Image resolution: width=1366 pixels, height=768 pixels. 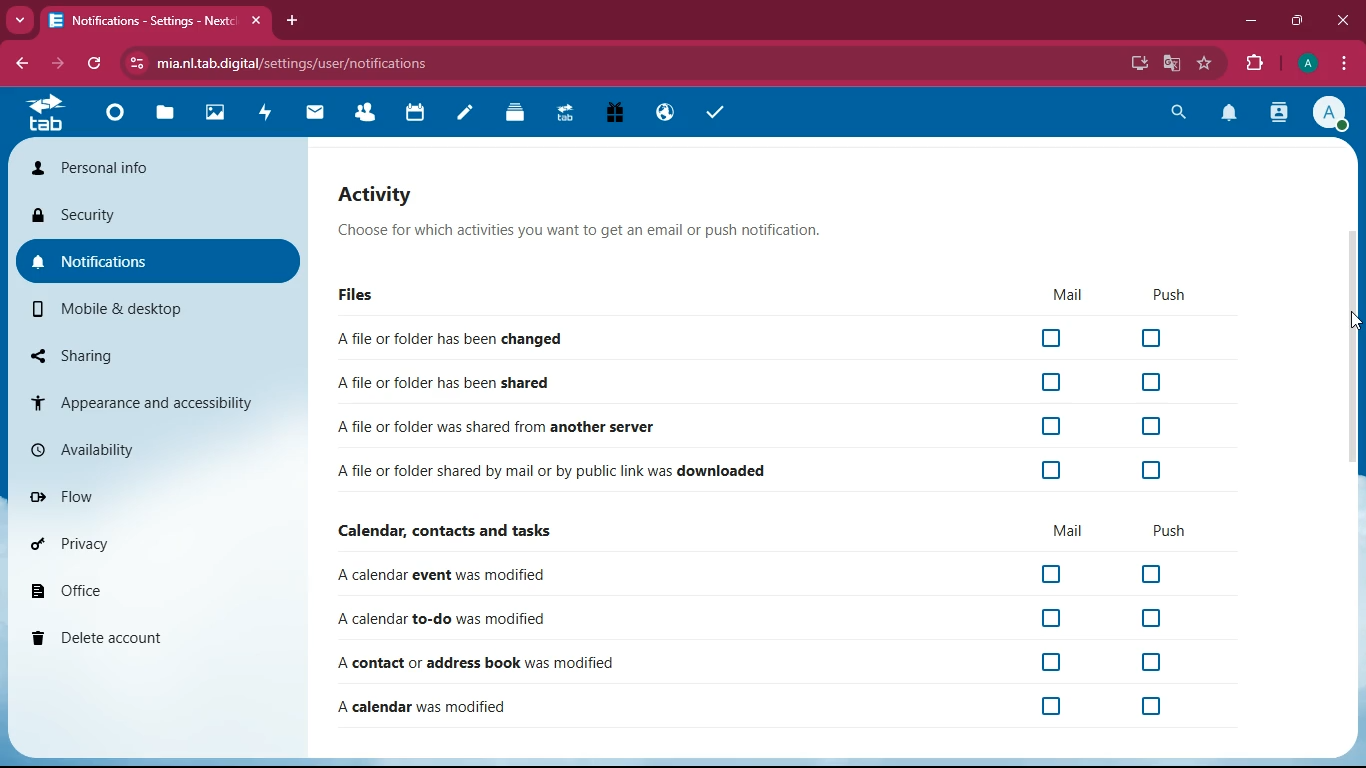 I want to click on password, so click(x=1105, y=63).